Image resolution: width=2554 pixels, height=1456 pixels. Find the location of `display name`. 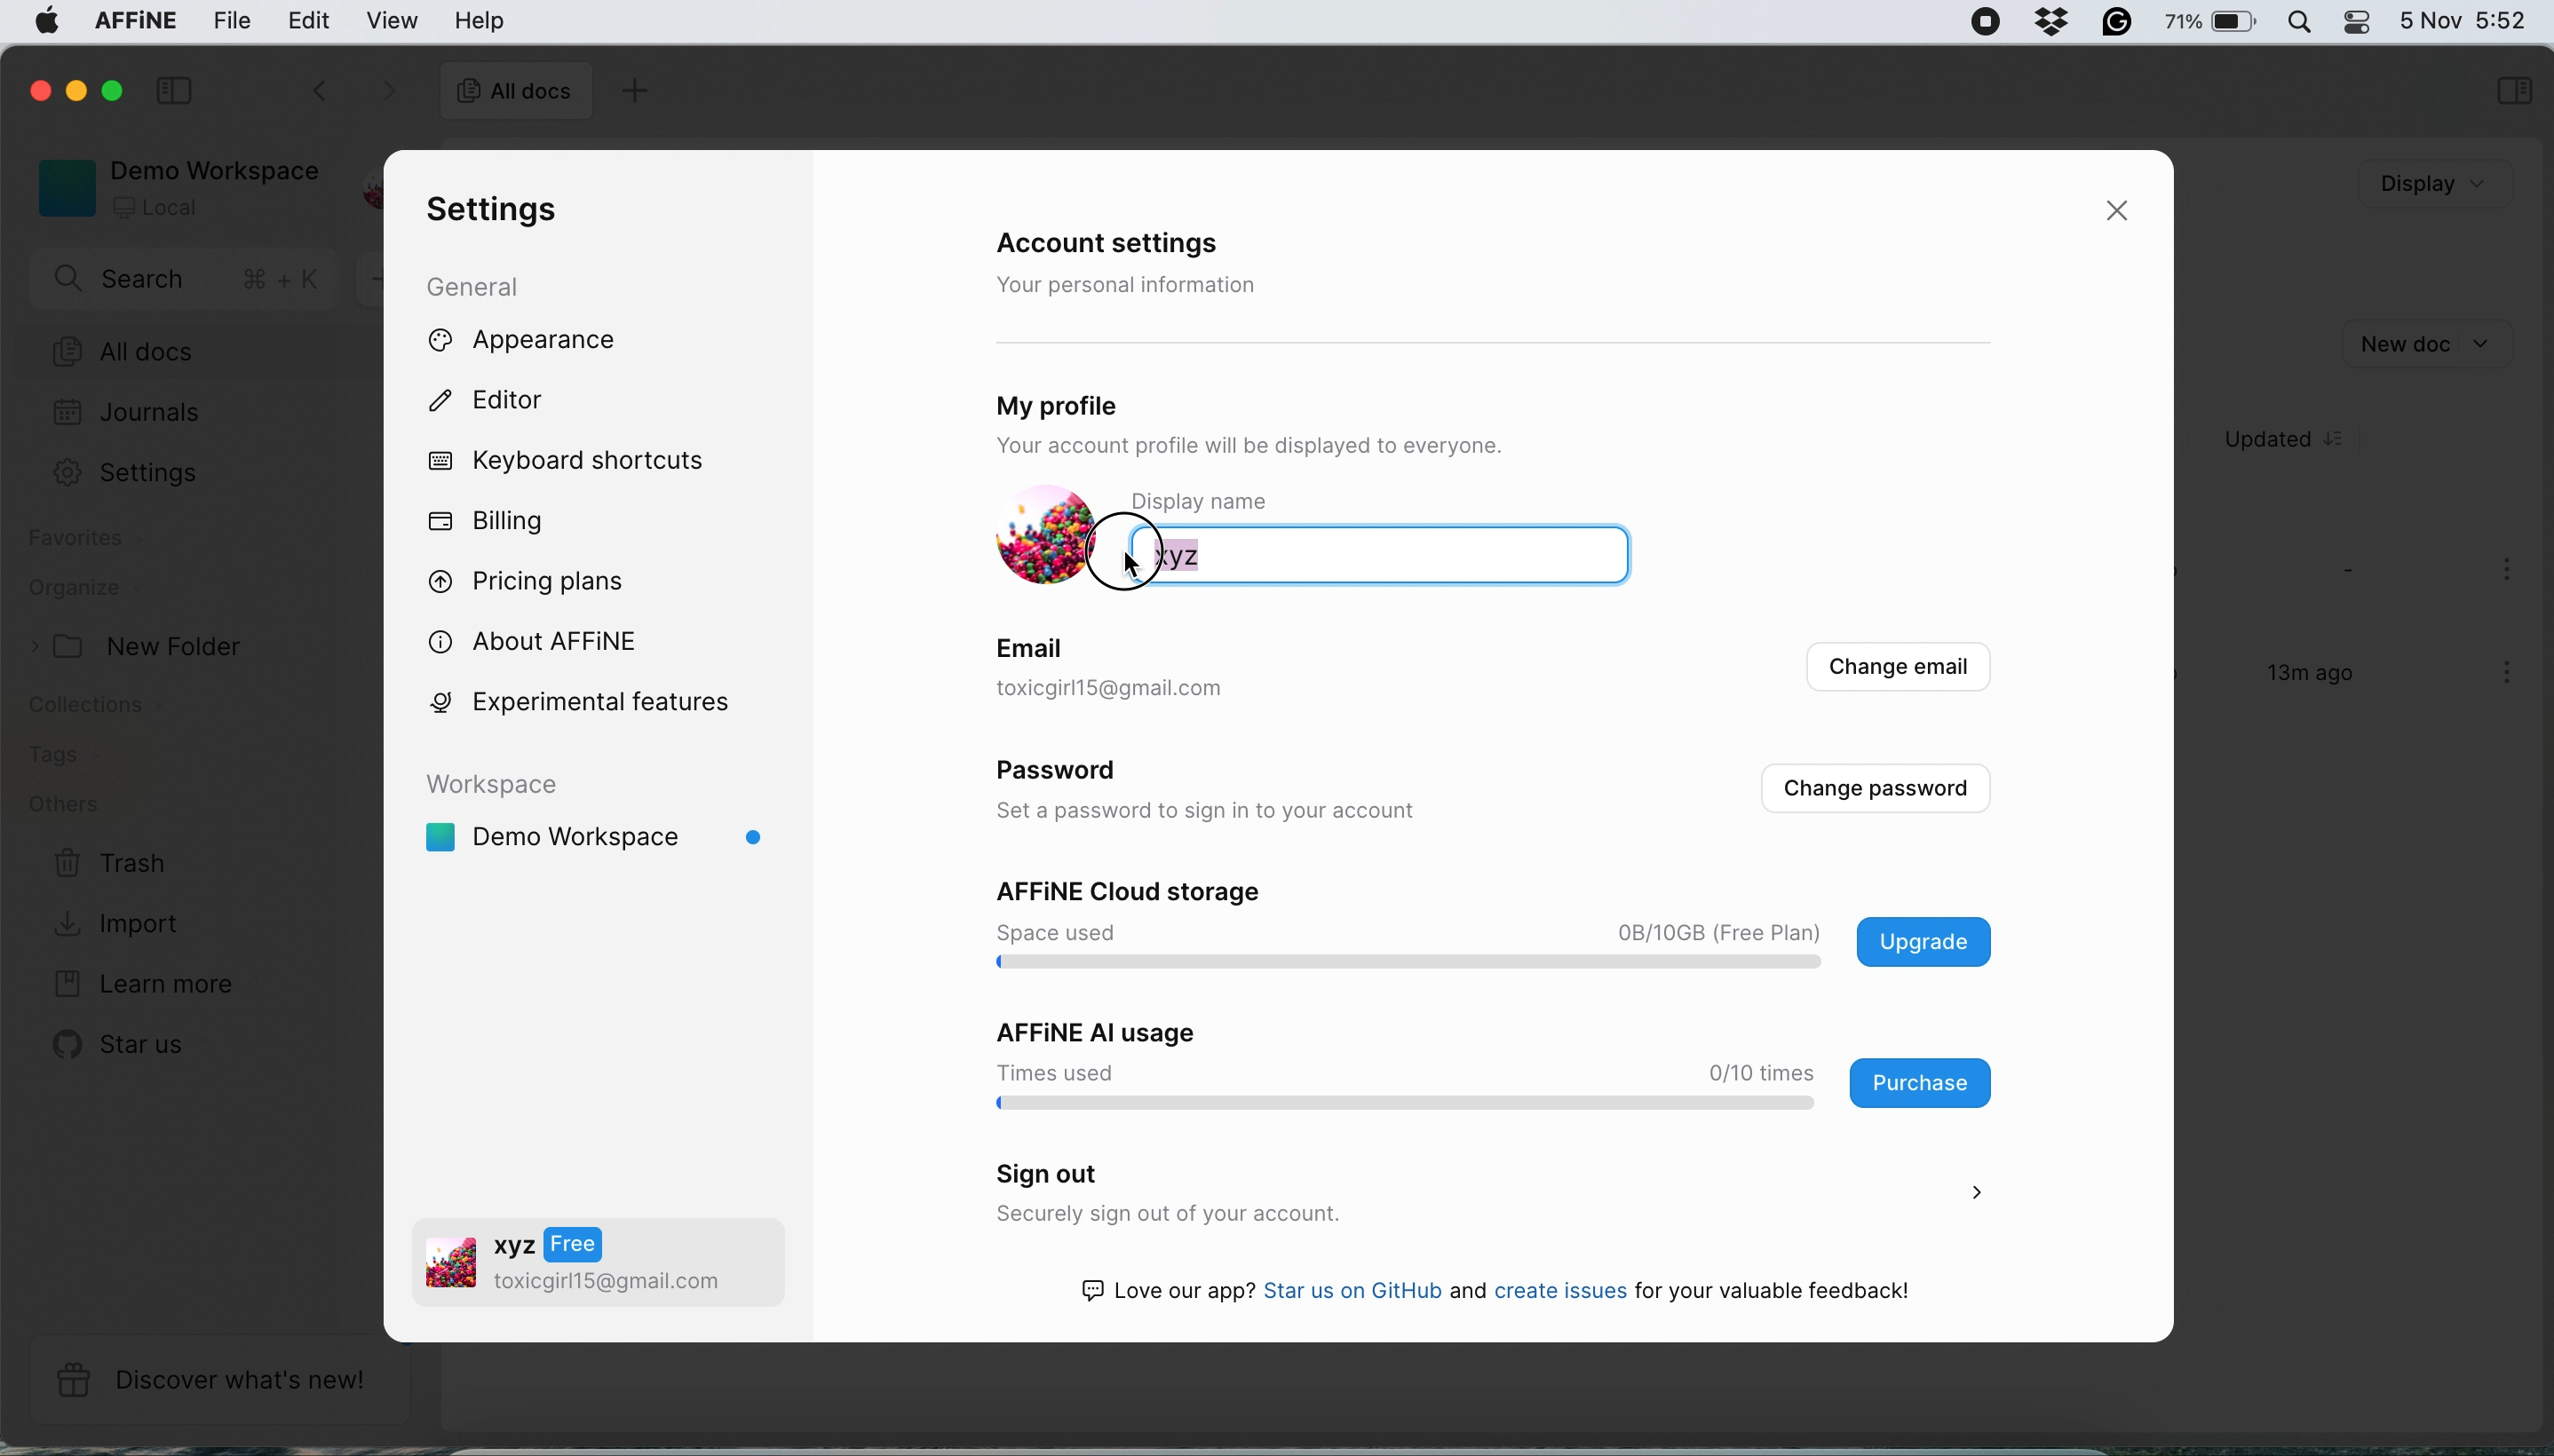

display name is located at coordinates (1230, 501).